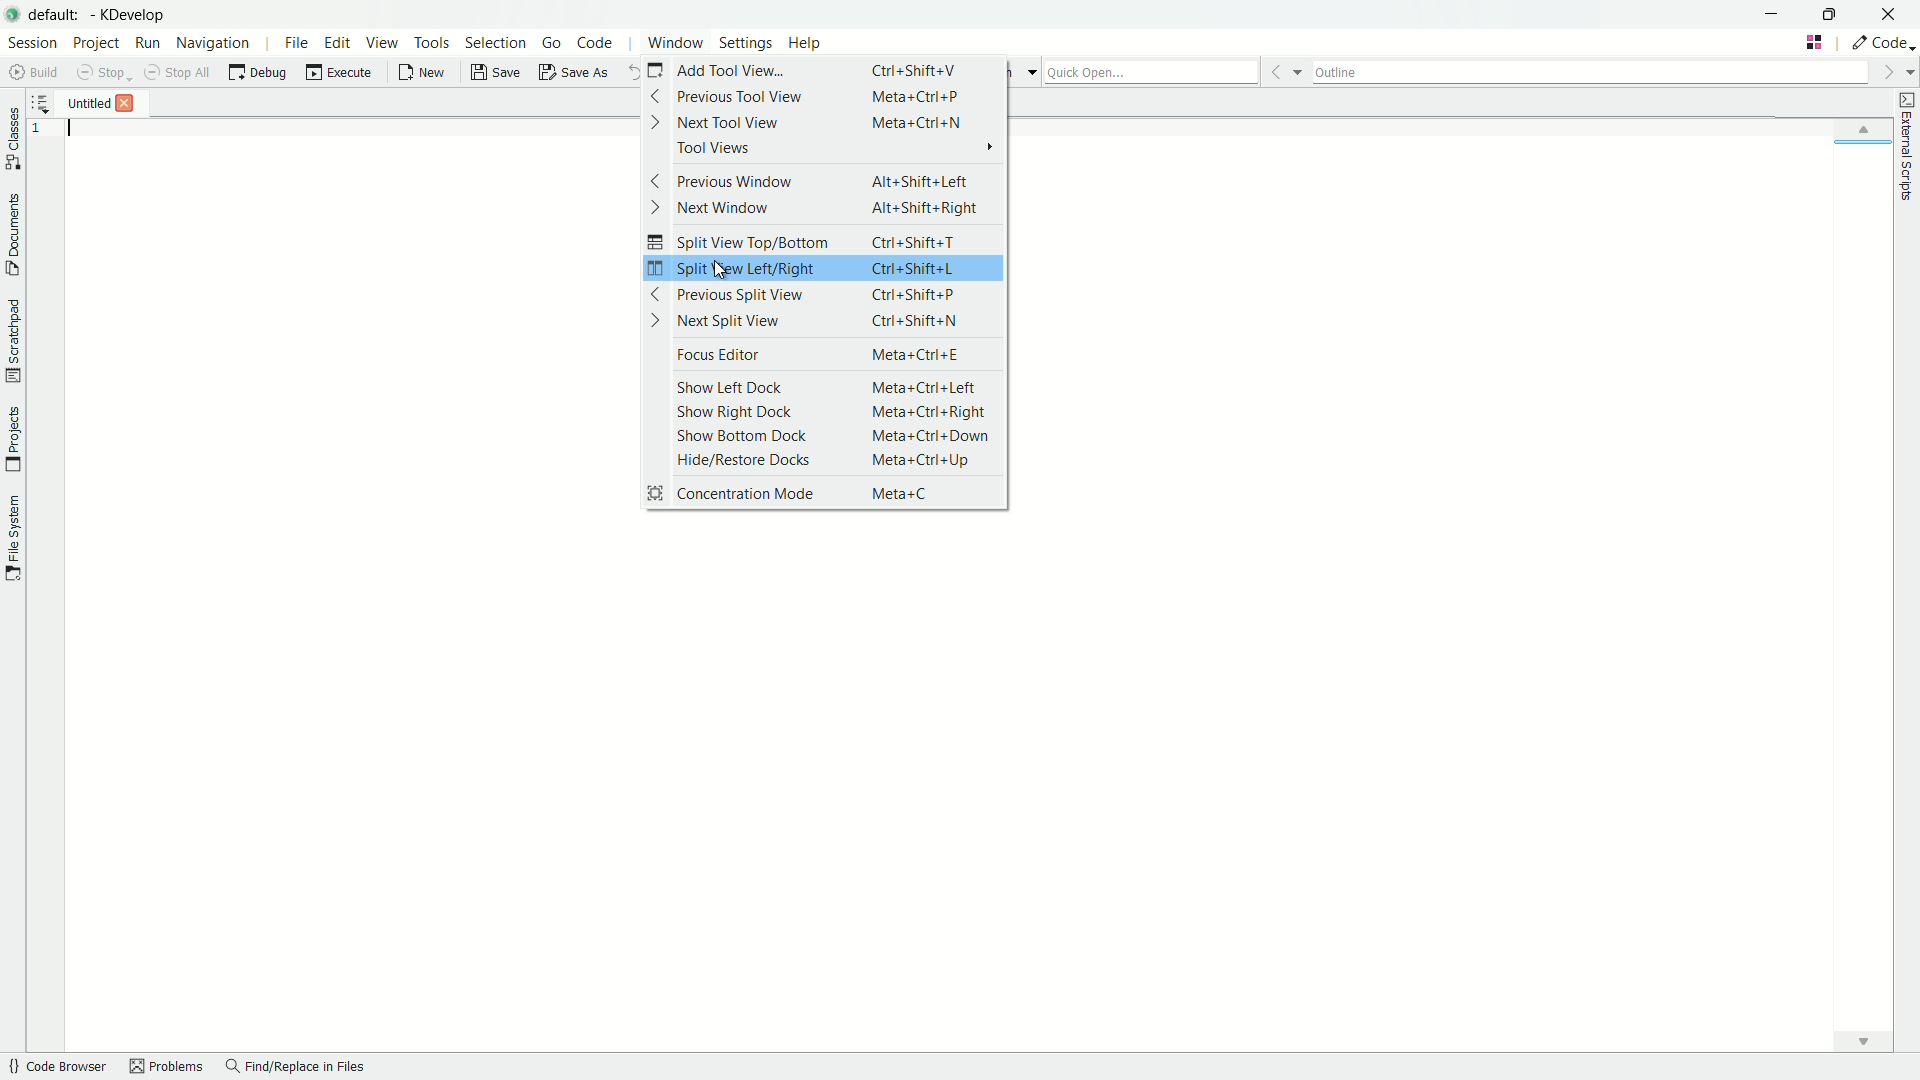  I want to click on show right dock, so click(755, 412).